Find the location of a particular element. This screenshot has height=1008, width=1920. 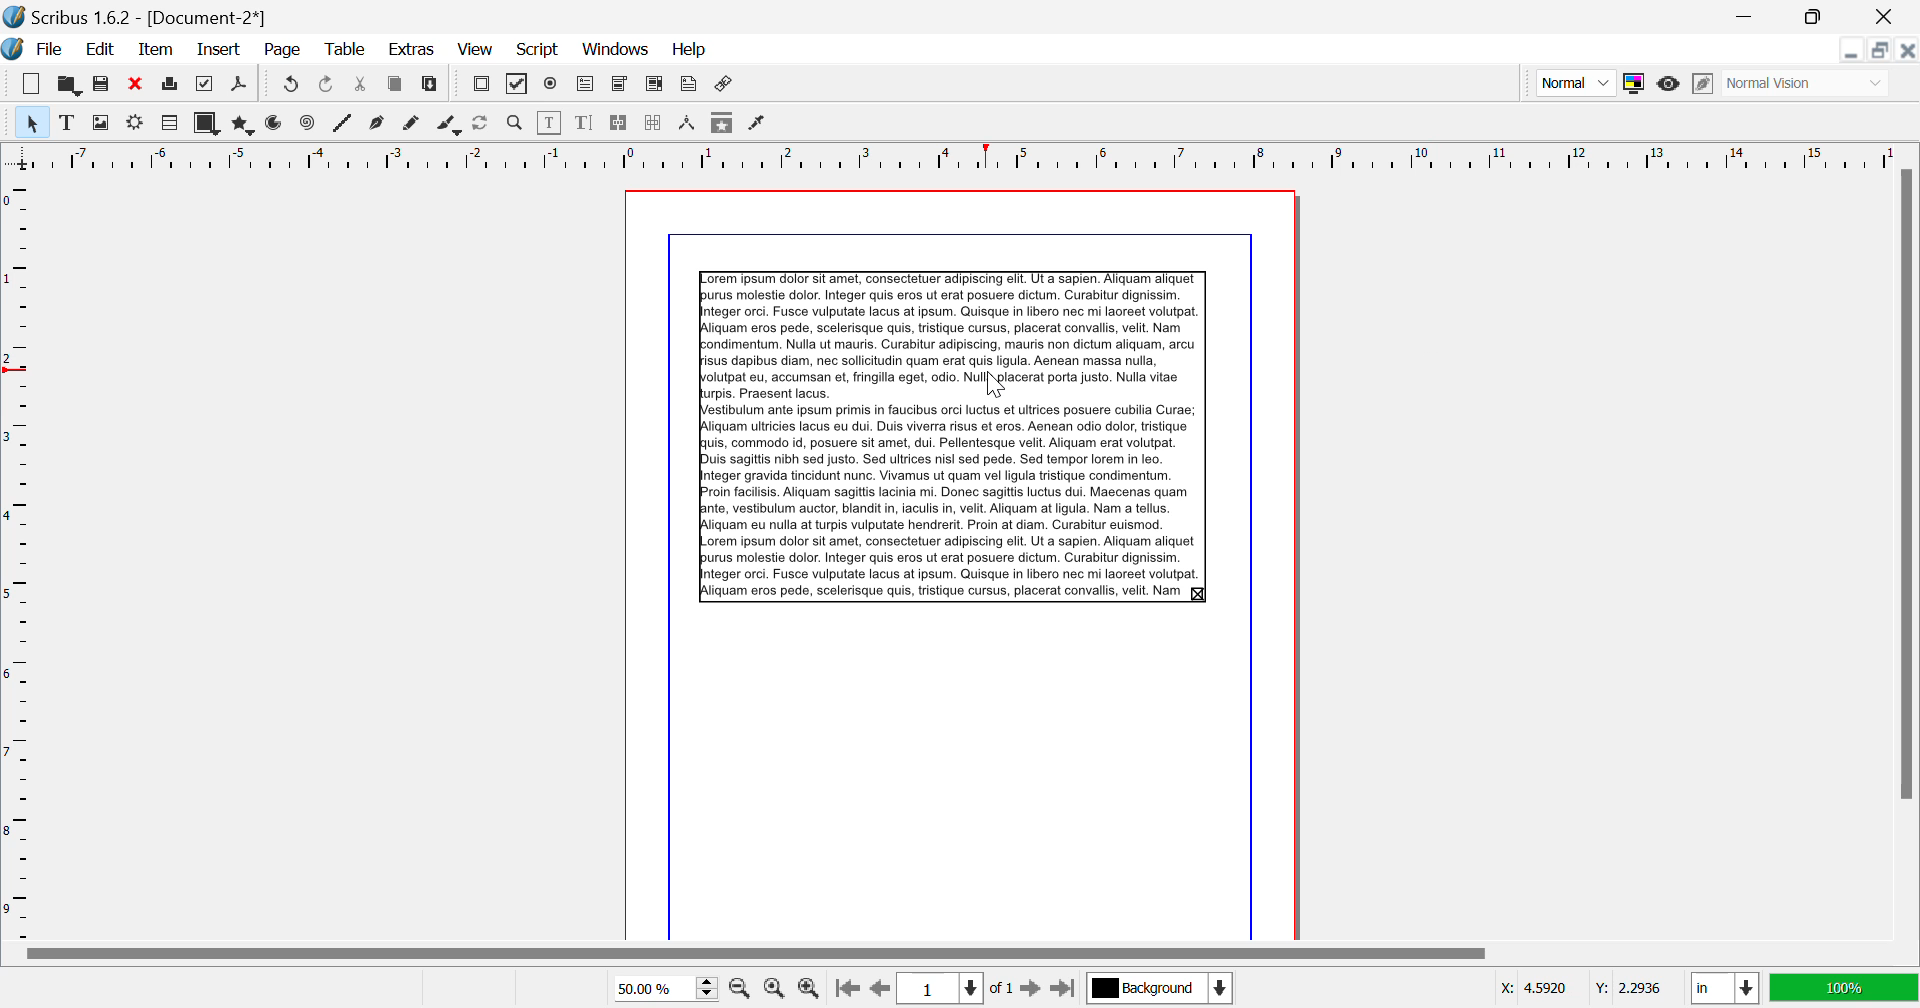

Link Annotation is located at coordinates (726, 86).